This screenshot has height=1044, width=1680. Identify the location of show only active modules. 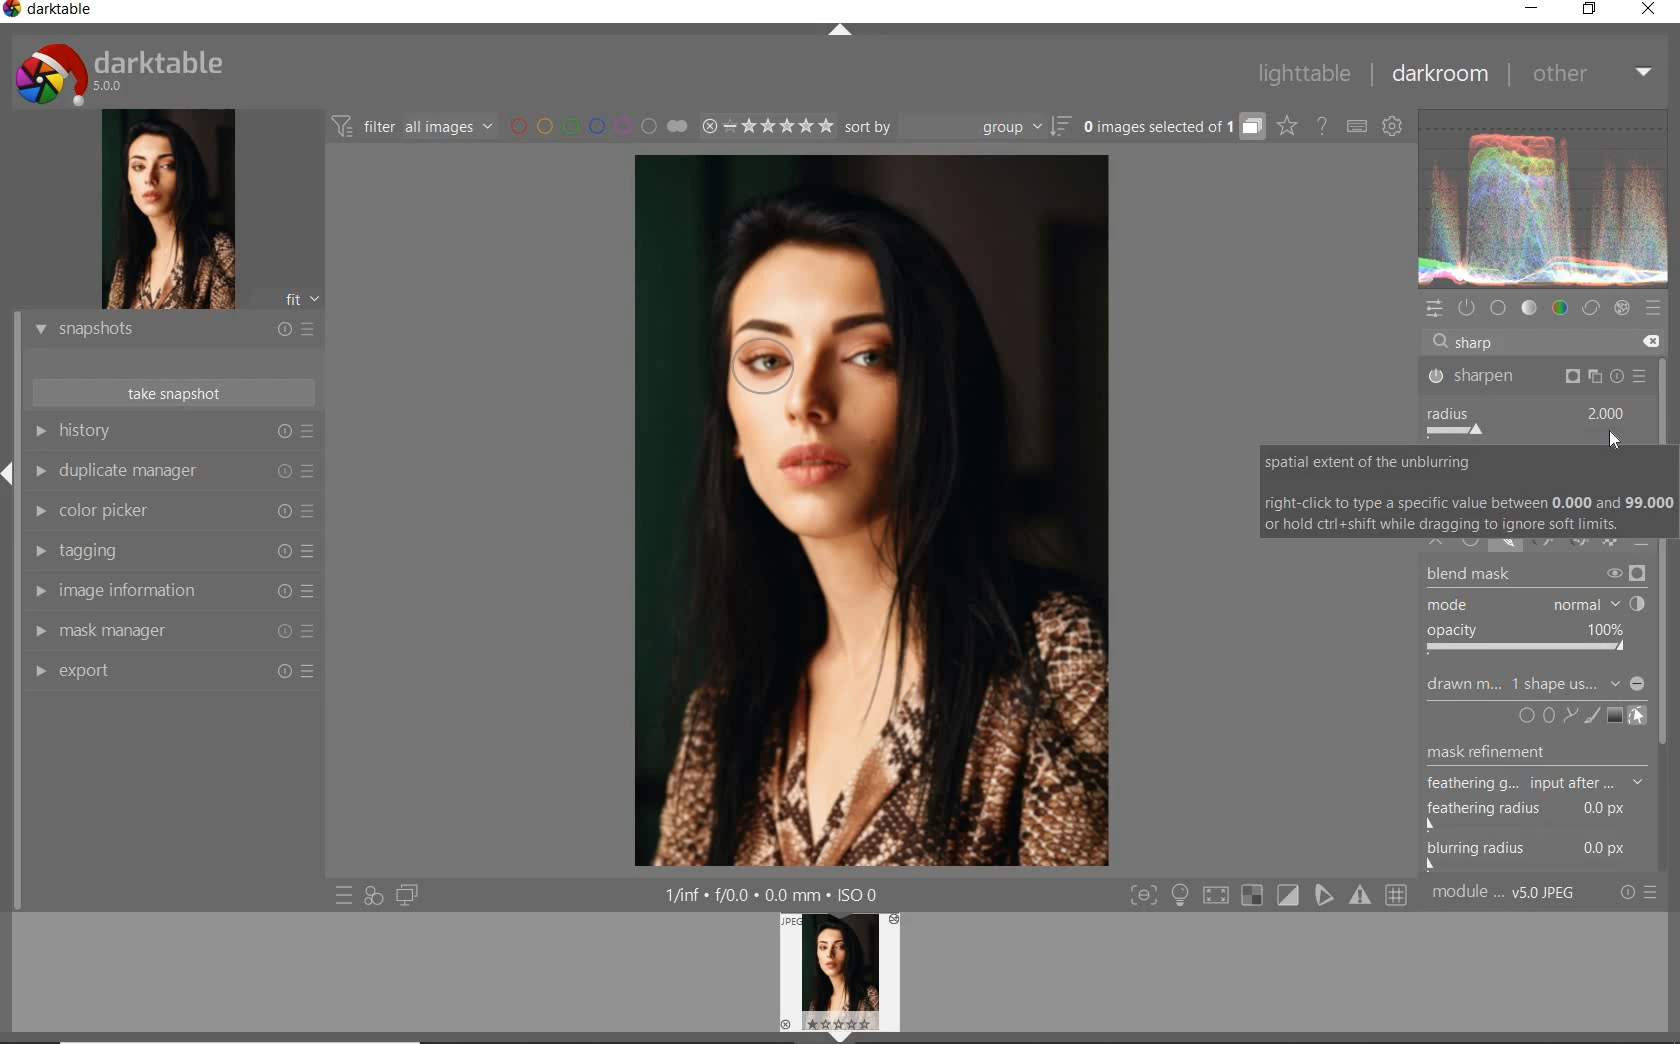
(1469, 307).